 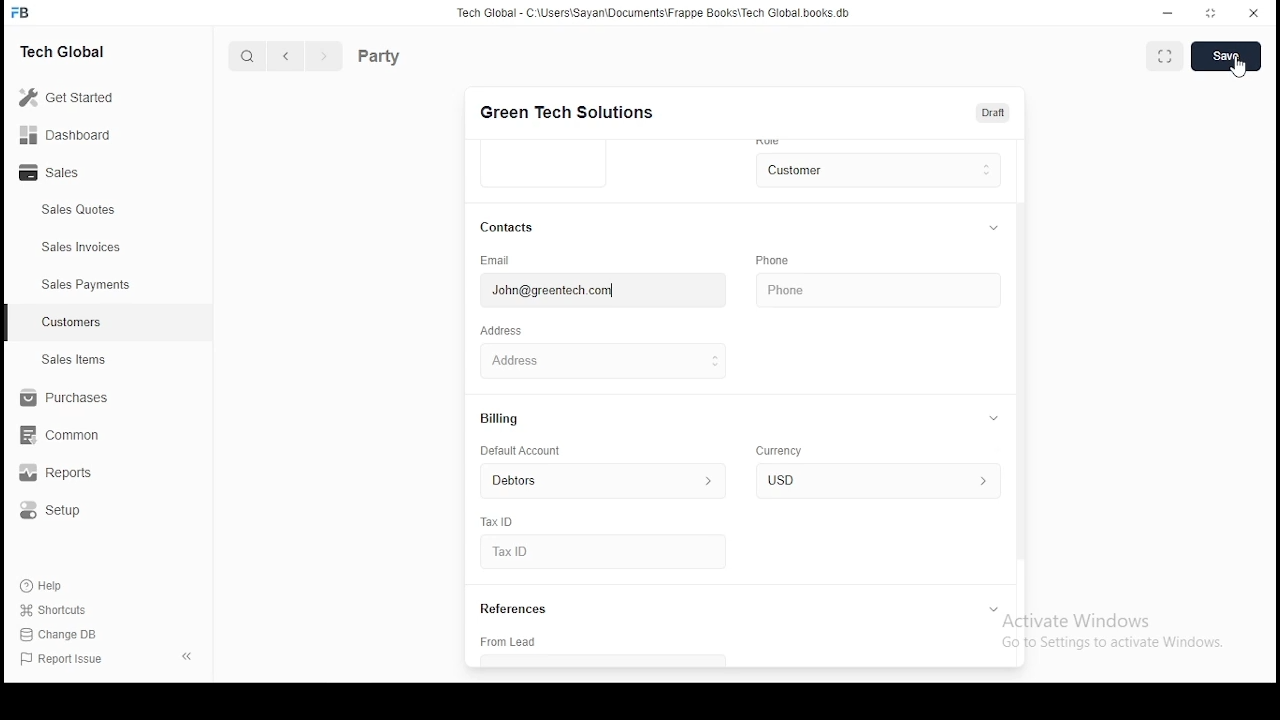 What do you see at coordinates (575, 112) in the screenshot?
I see `green tech solutions` at bounding box center [575, 112].